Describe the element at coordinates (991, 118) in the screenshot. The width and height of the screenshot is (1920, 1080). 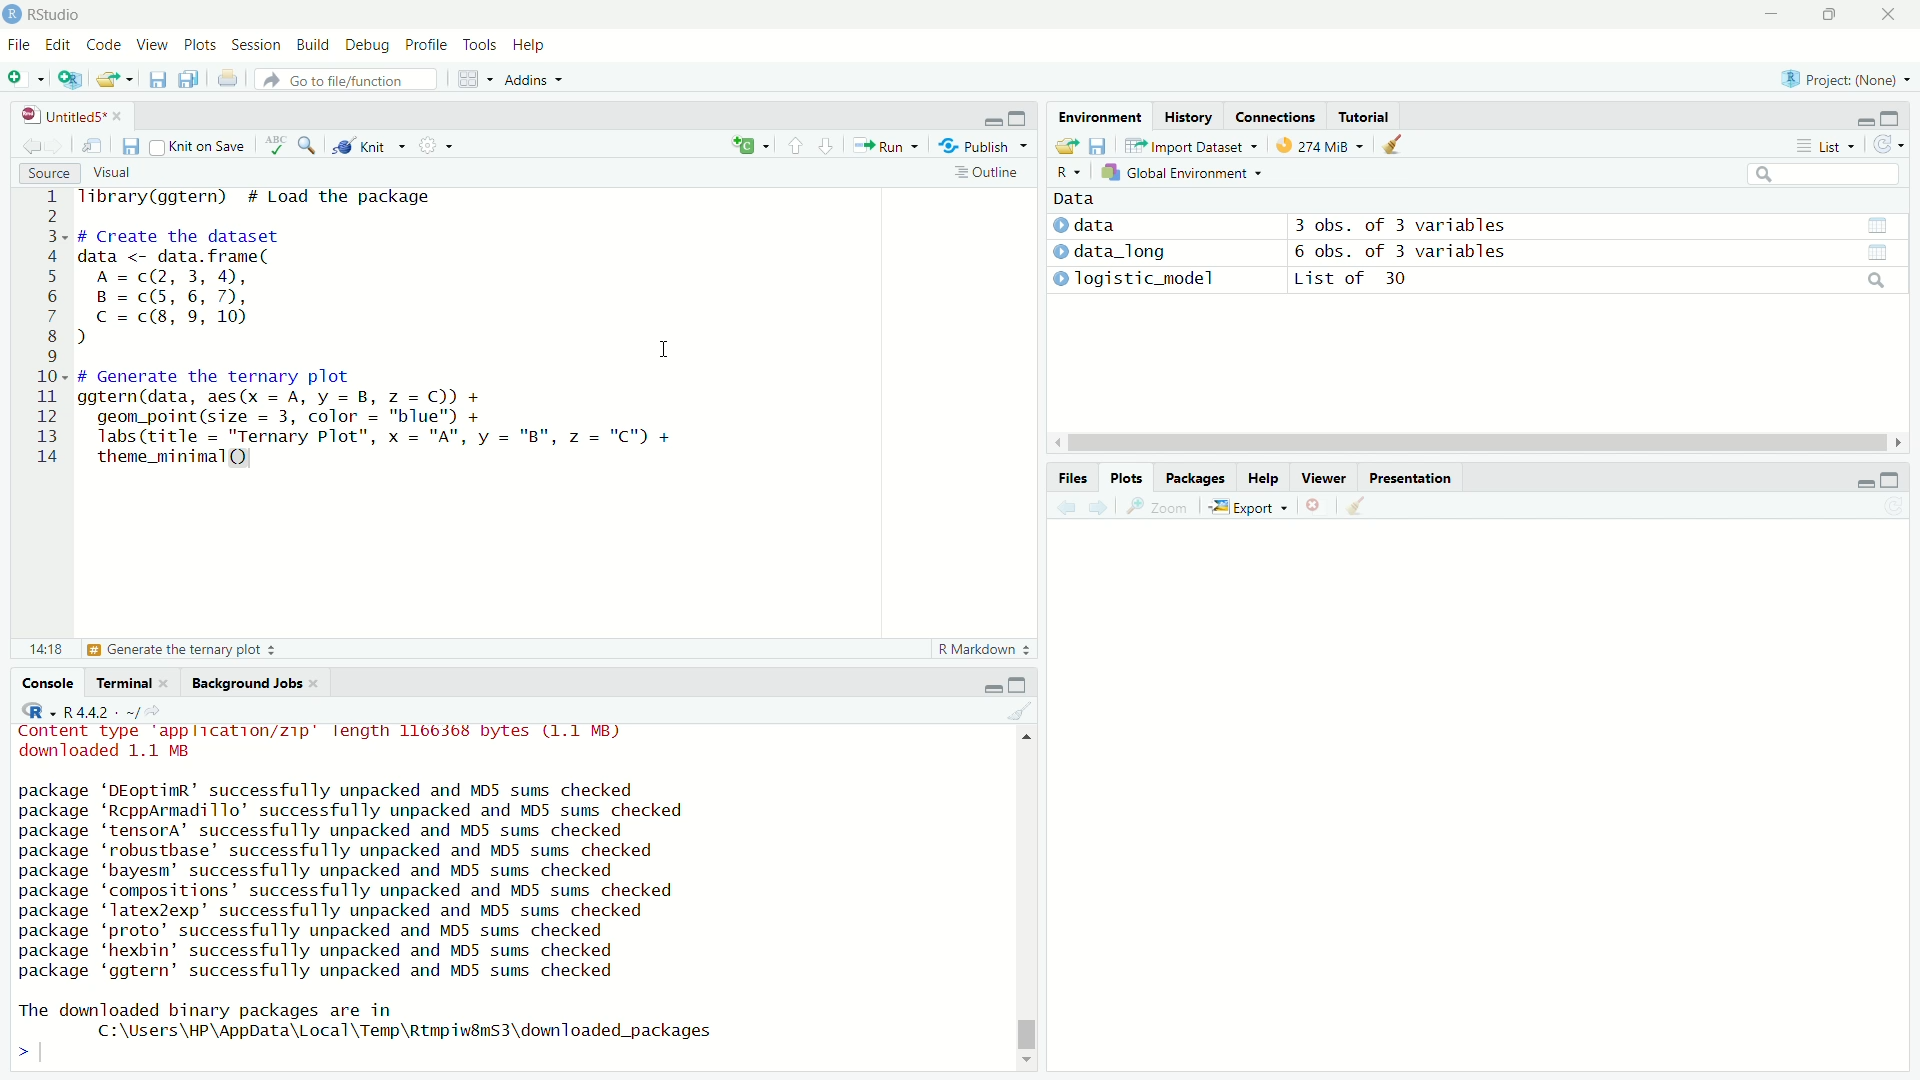
I see `minimise` at that location.